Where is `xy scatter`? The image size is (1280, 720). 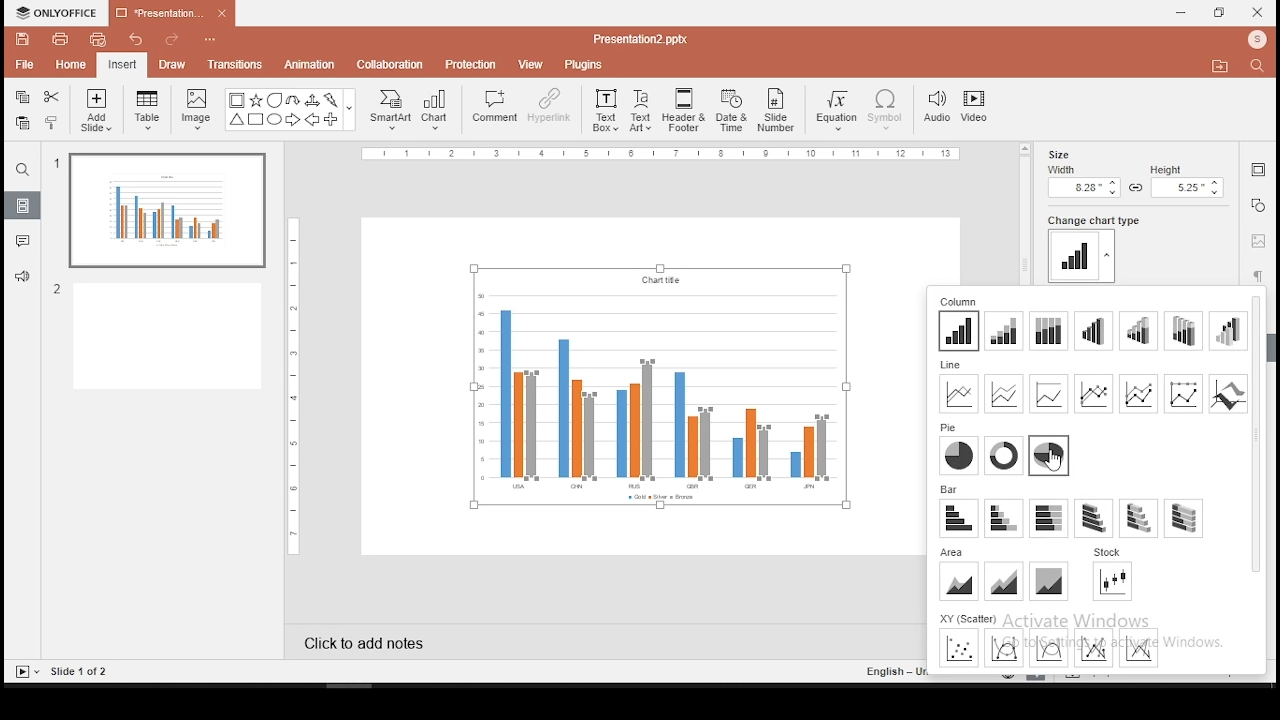 xy scatter is located at coordinates (968, 617).